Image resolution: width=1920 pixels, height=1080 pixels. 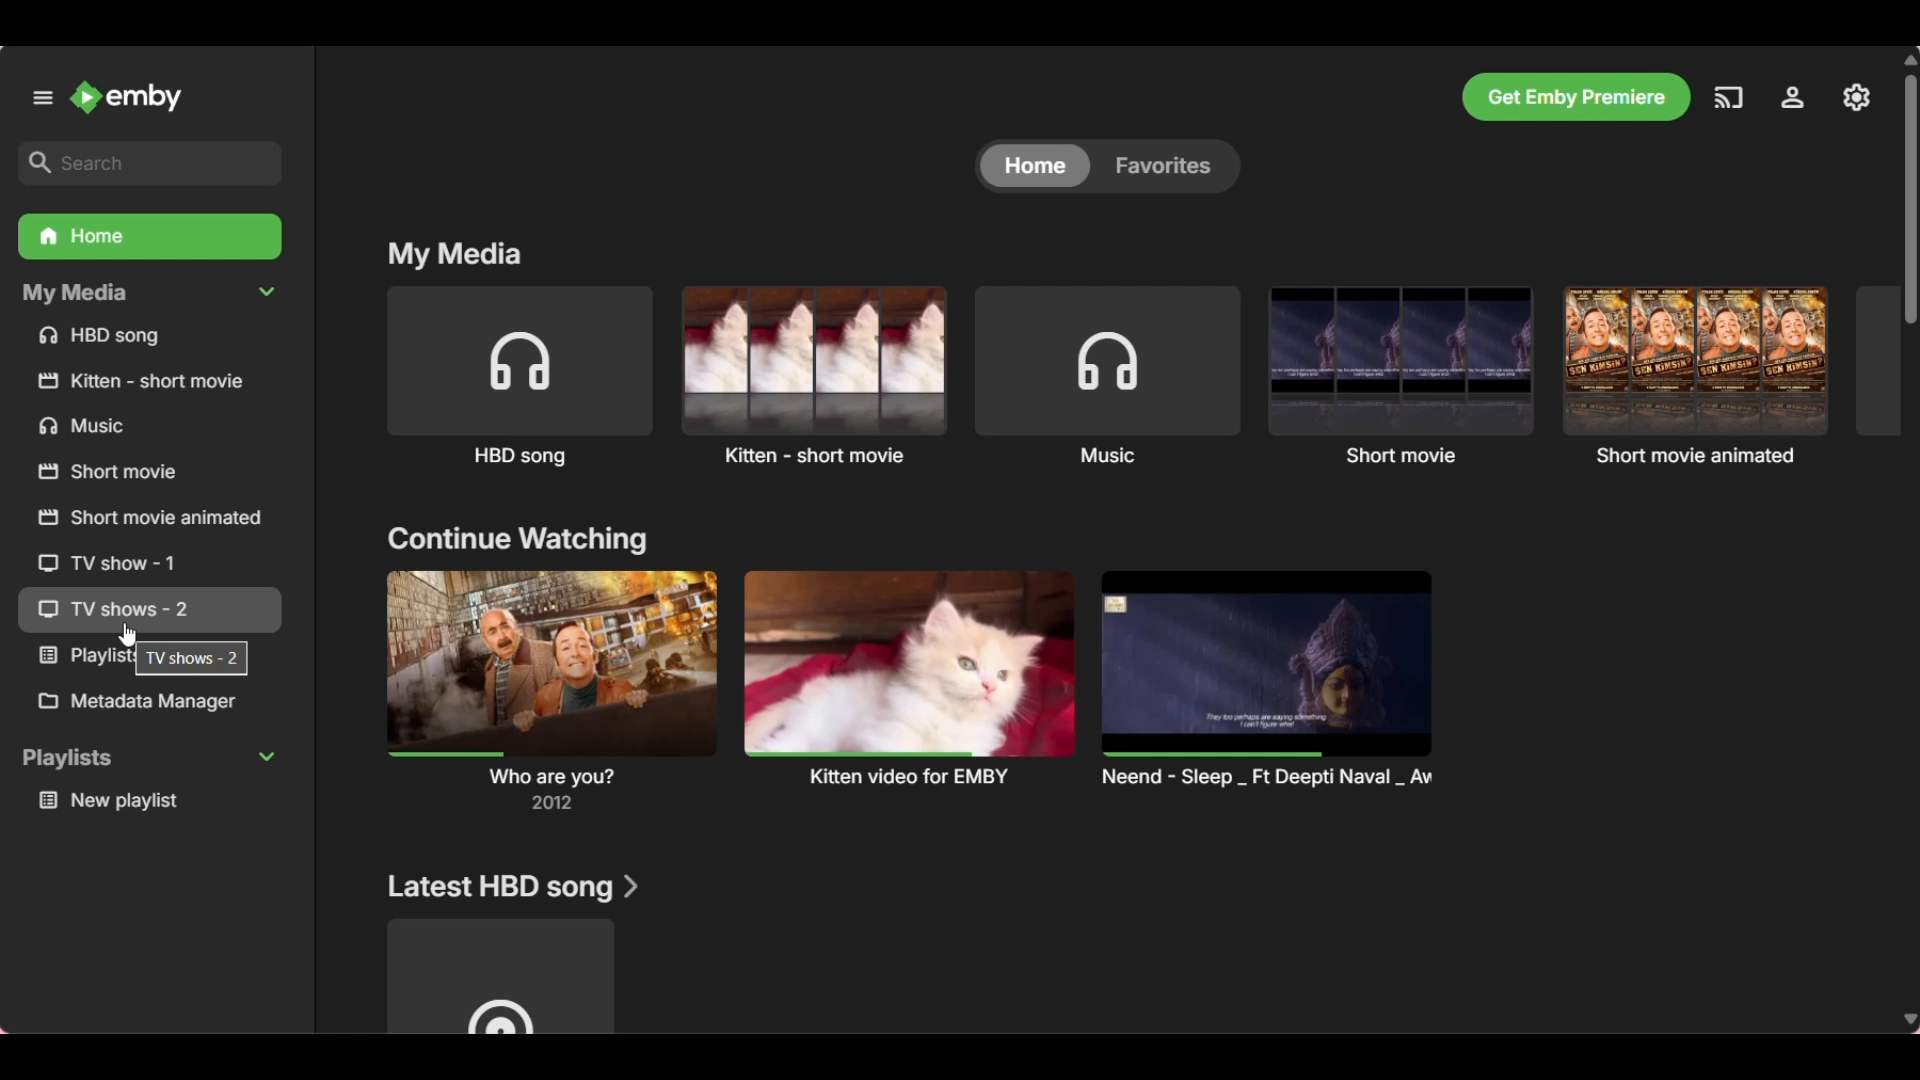 I want to click on Short movie animated, so click(x=1697, y=375).